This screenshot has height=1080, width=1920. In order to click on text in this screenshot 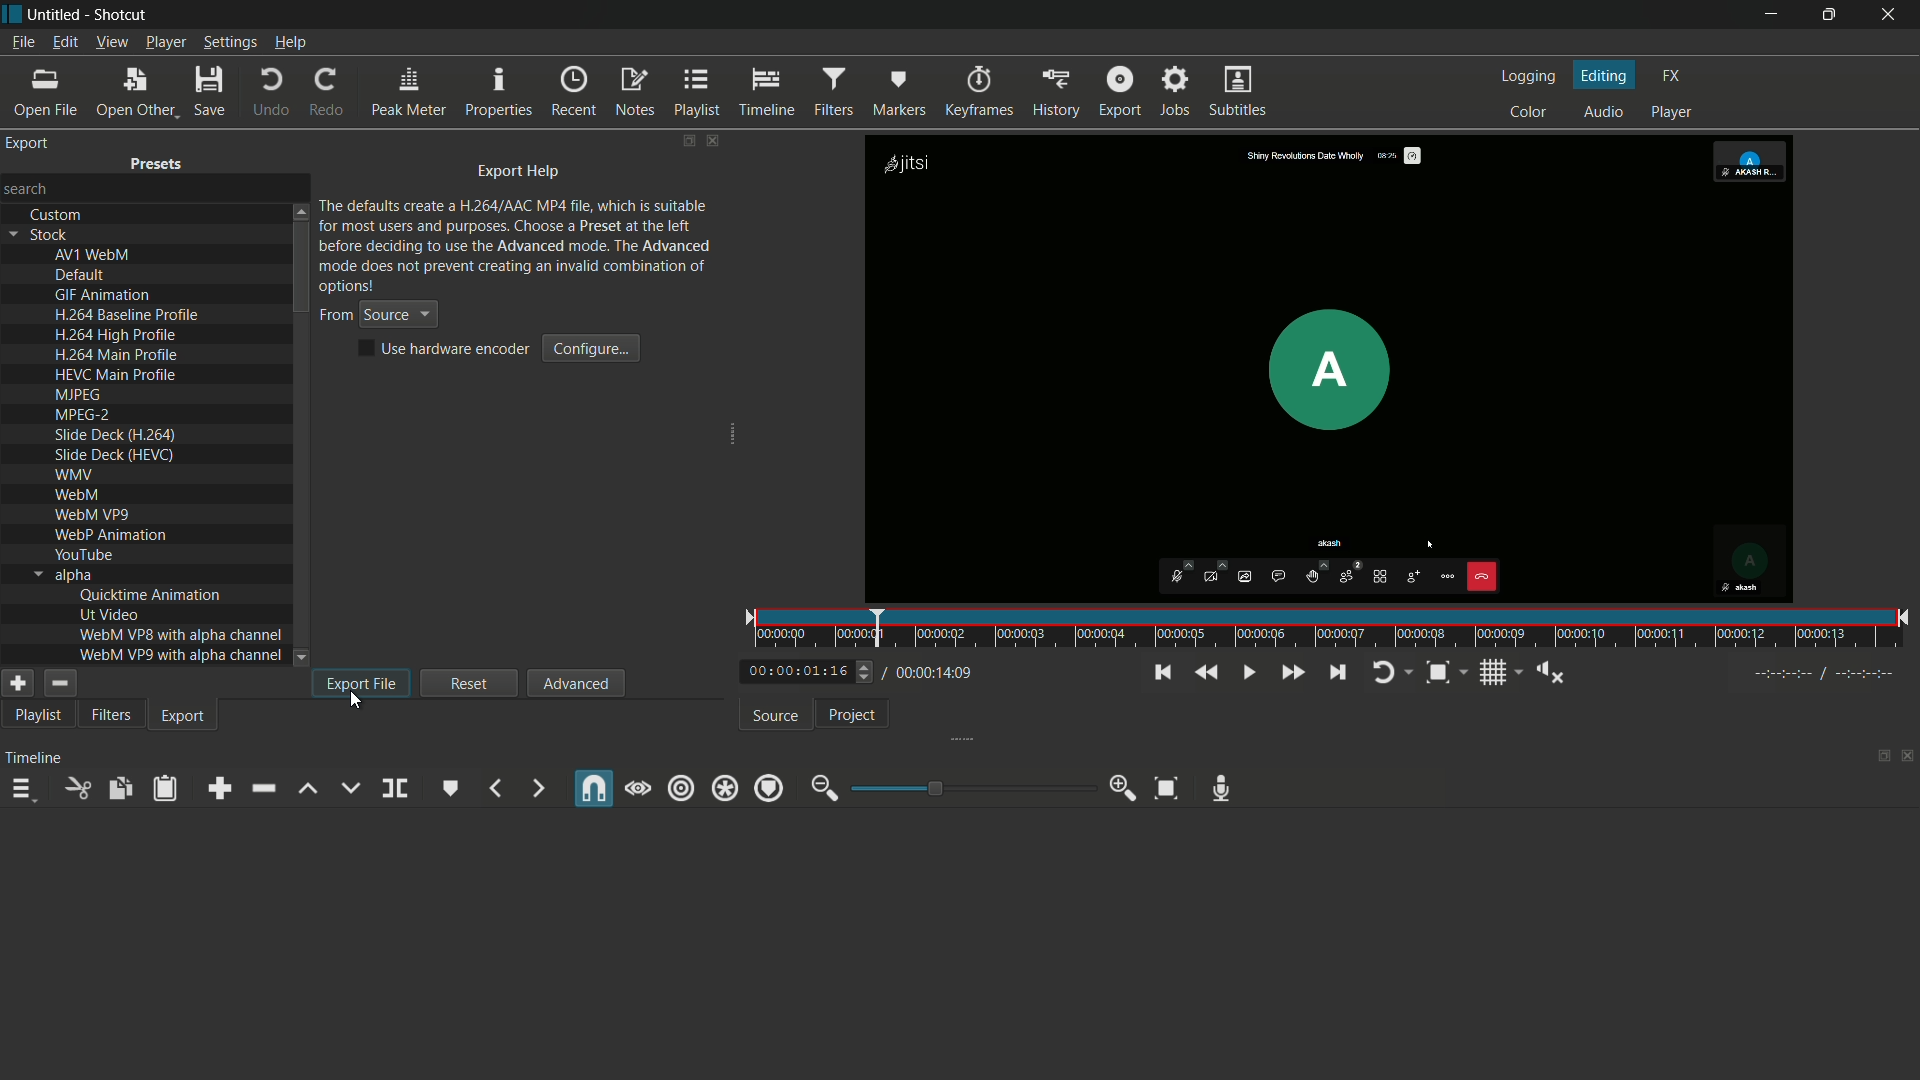, I will do `click(181, 633)`.